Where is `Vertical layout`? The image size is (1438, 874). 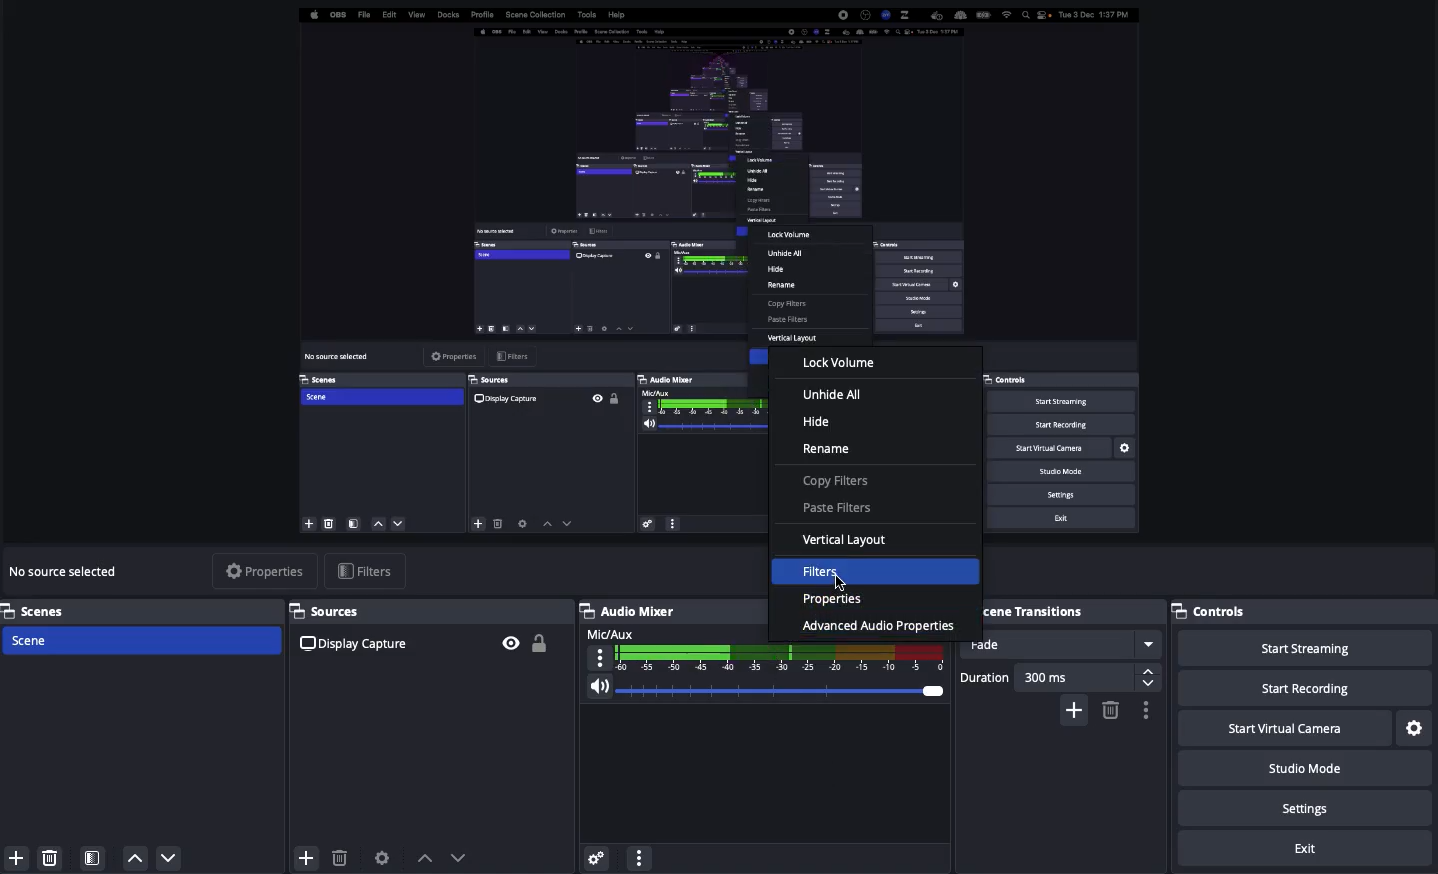 Vertical layout is located at coordinates (845, 541).